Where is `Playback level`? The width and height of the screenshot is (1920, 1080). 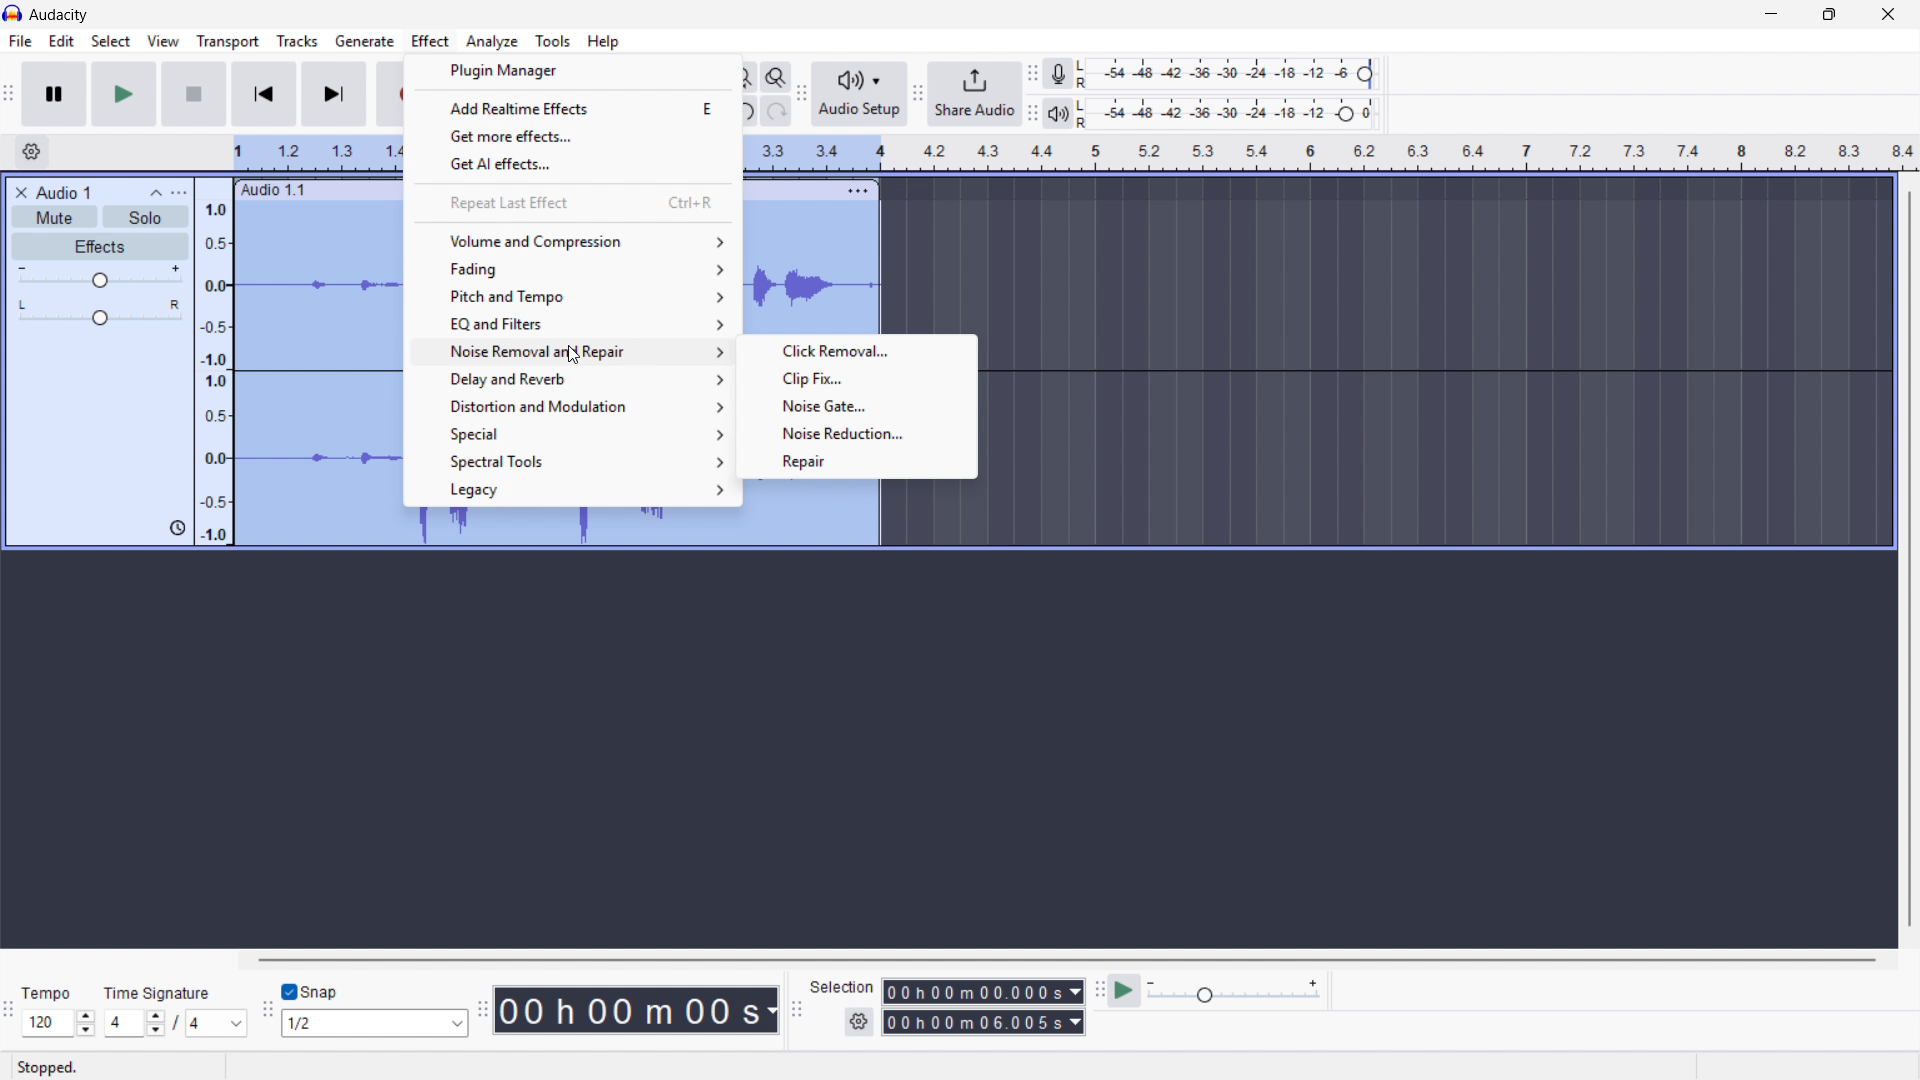
Playback level is located at coordinates (1232, 113).